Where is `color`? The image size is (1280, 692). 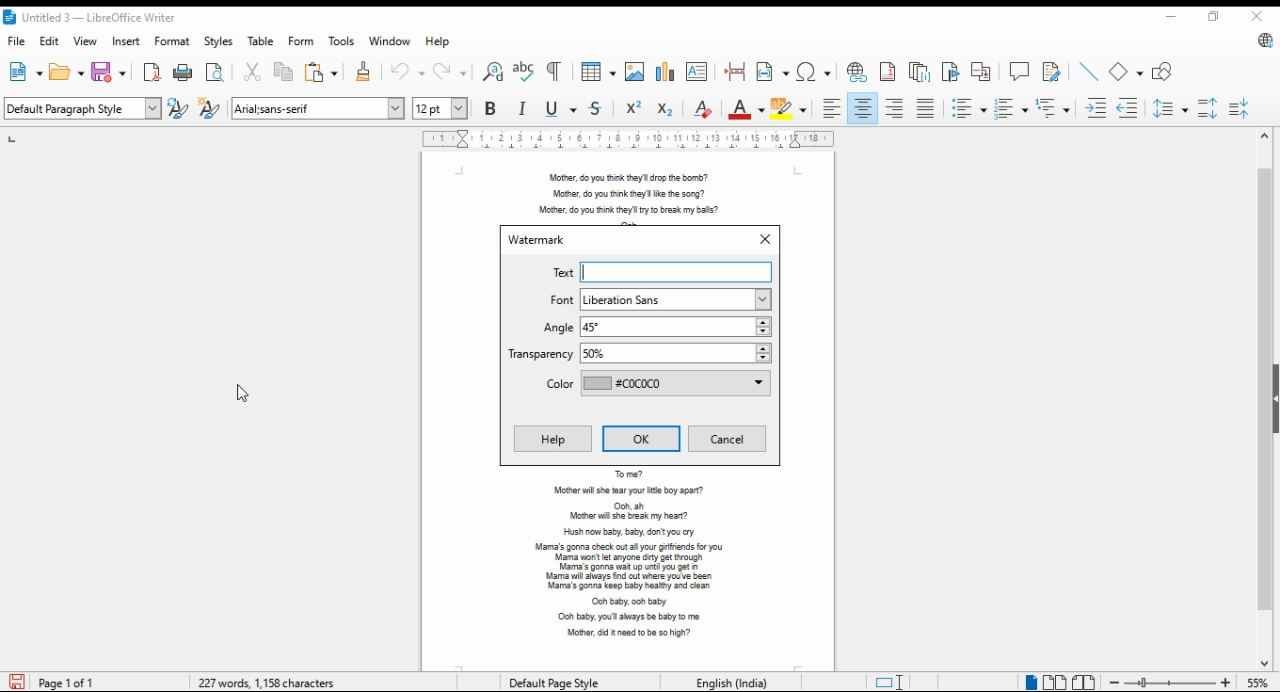
color is located at coordinates (655, 385).